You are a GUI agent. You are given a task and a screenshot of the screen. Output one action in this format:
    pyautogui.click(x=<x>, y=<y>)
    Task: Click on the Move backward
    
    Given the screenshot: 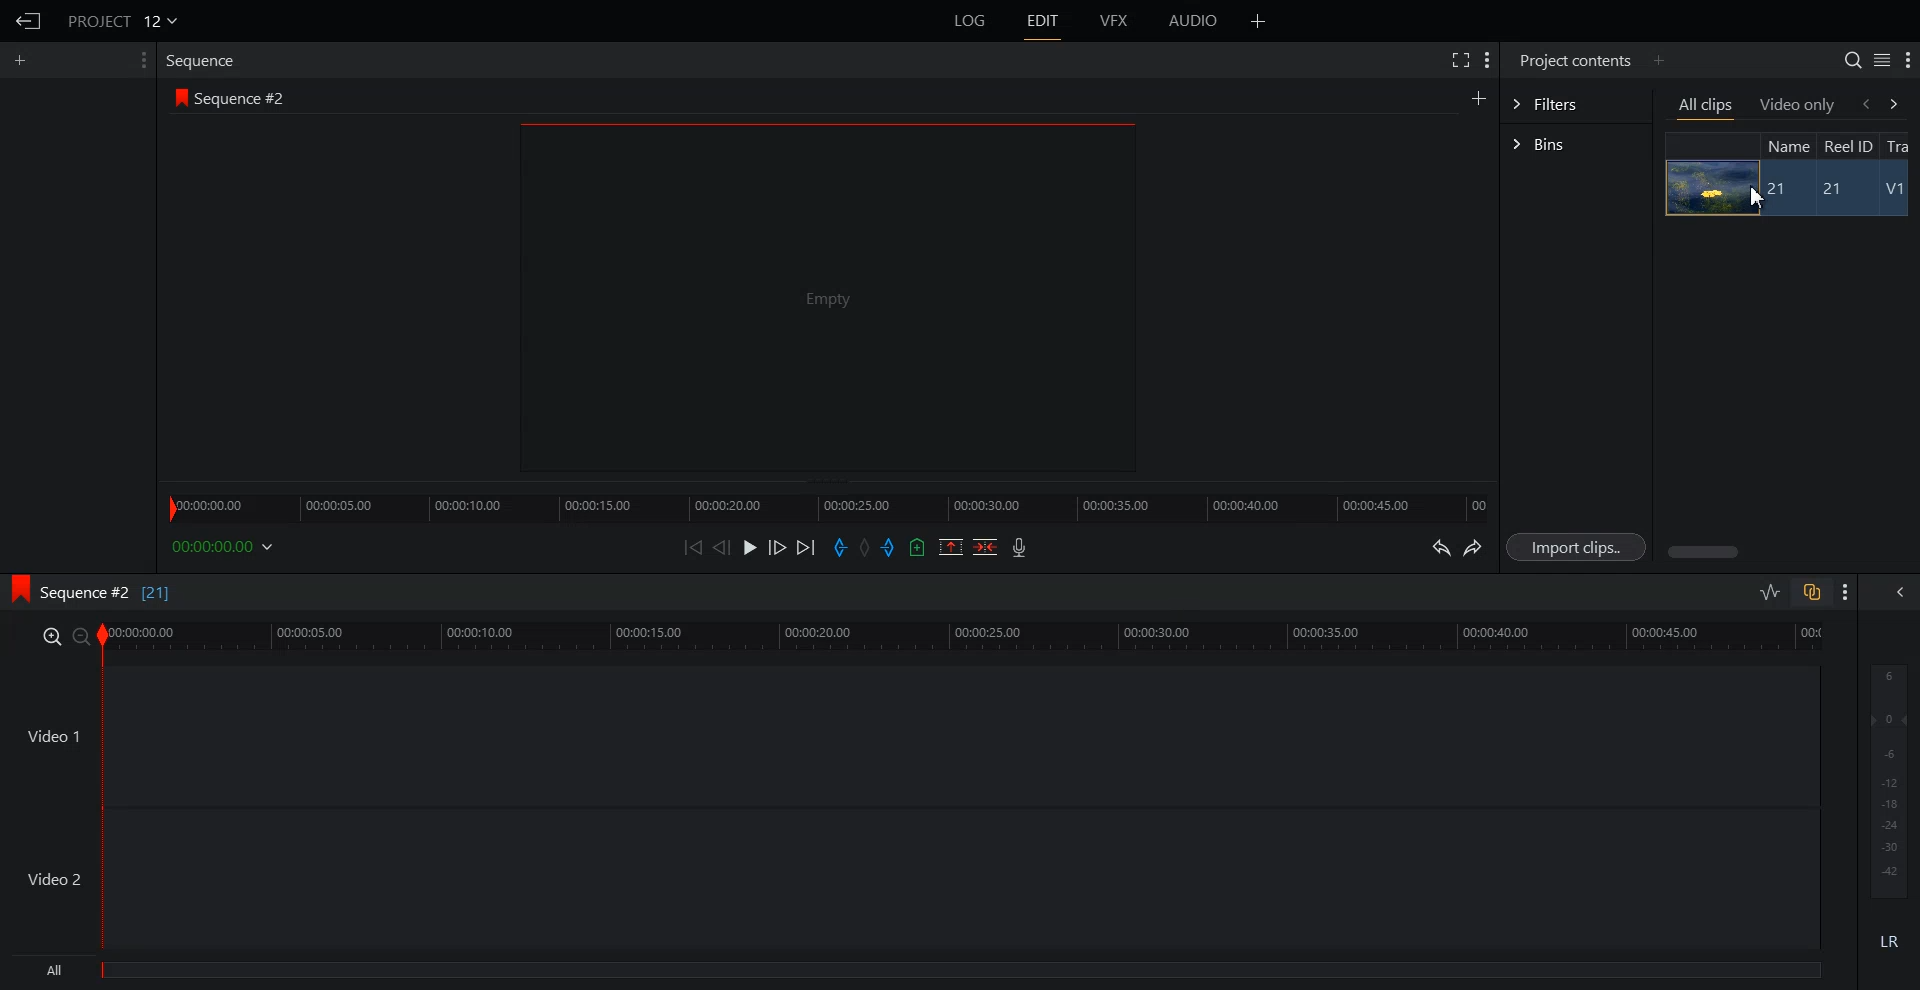 What is the action you would take?
    pyautogui.click(x=696, y=547)
    